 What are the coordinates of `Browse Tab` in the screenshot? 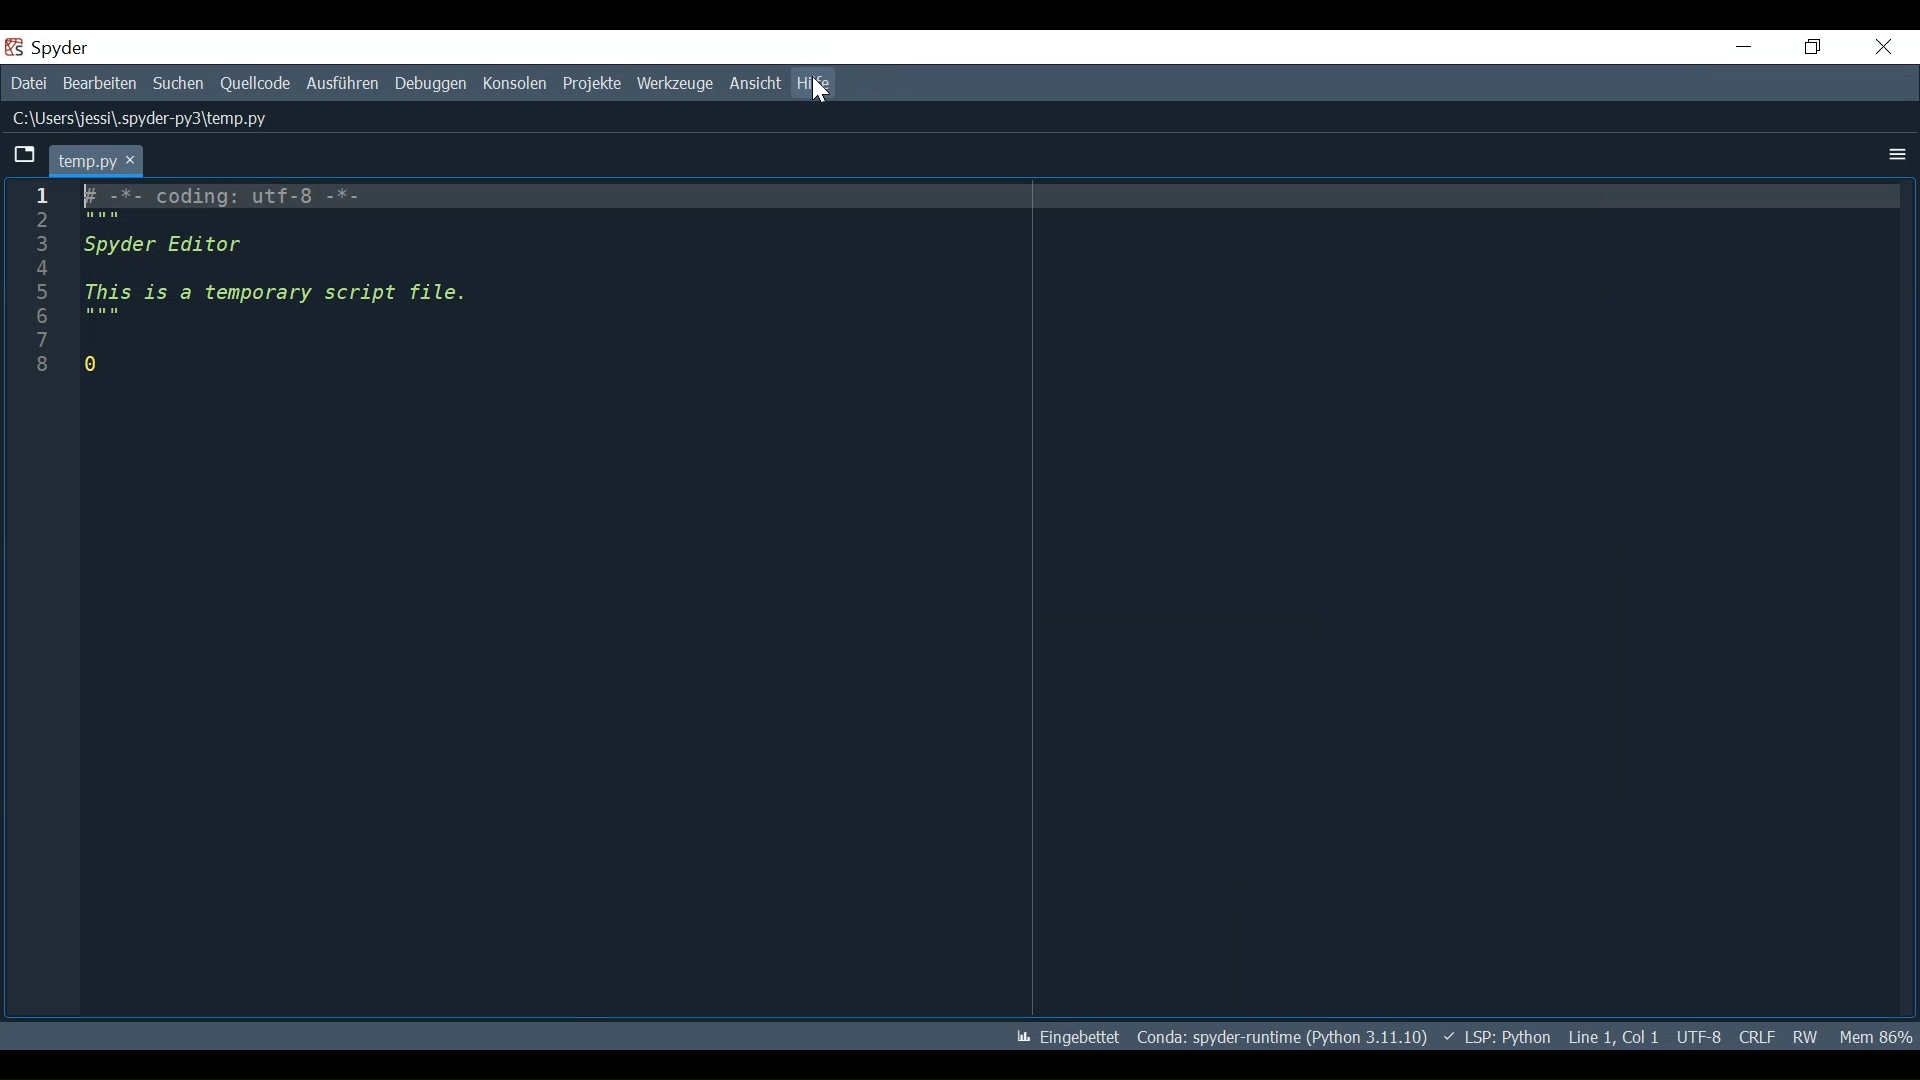 It's located at (22, 157).